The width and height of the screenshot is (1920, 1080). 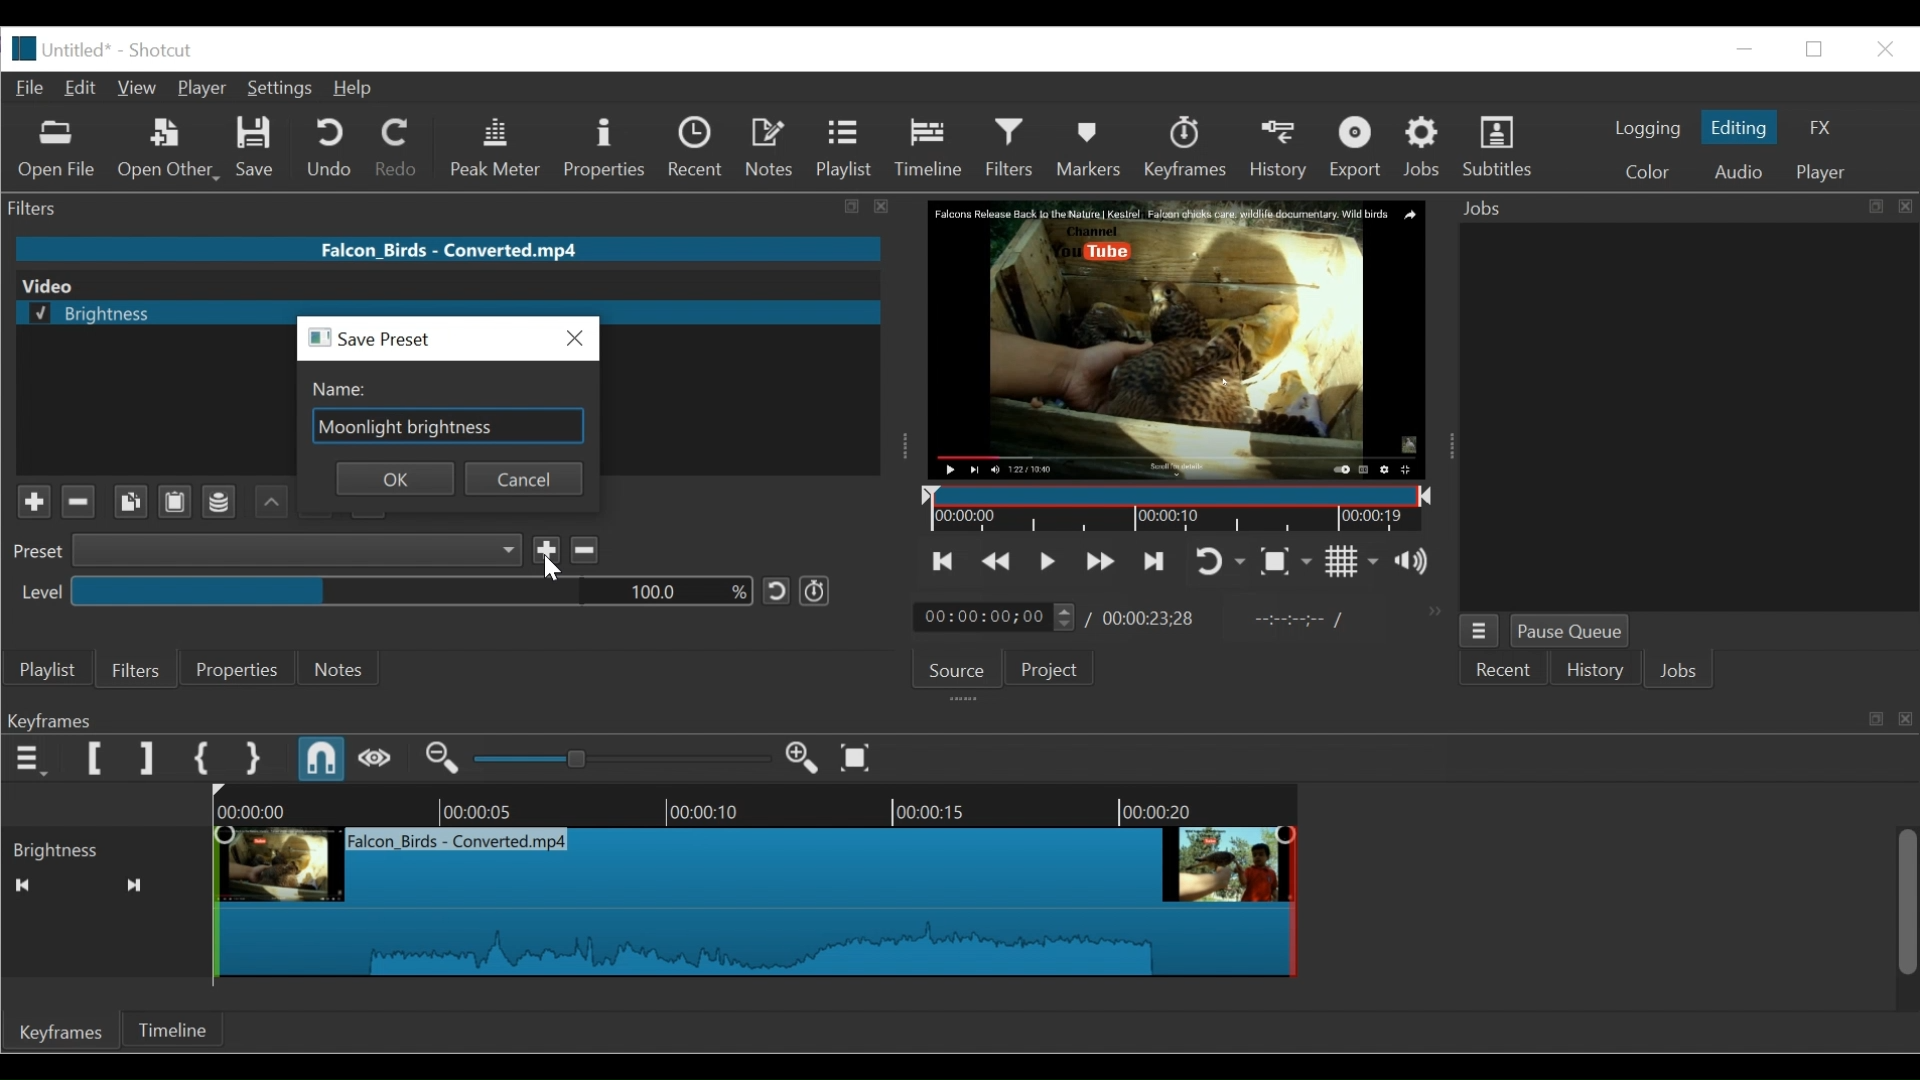 What do you see at coordinates (170, 149) in the screenshot?
I see `Open Other` at bounding box center [170, 149].